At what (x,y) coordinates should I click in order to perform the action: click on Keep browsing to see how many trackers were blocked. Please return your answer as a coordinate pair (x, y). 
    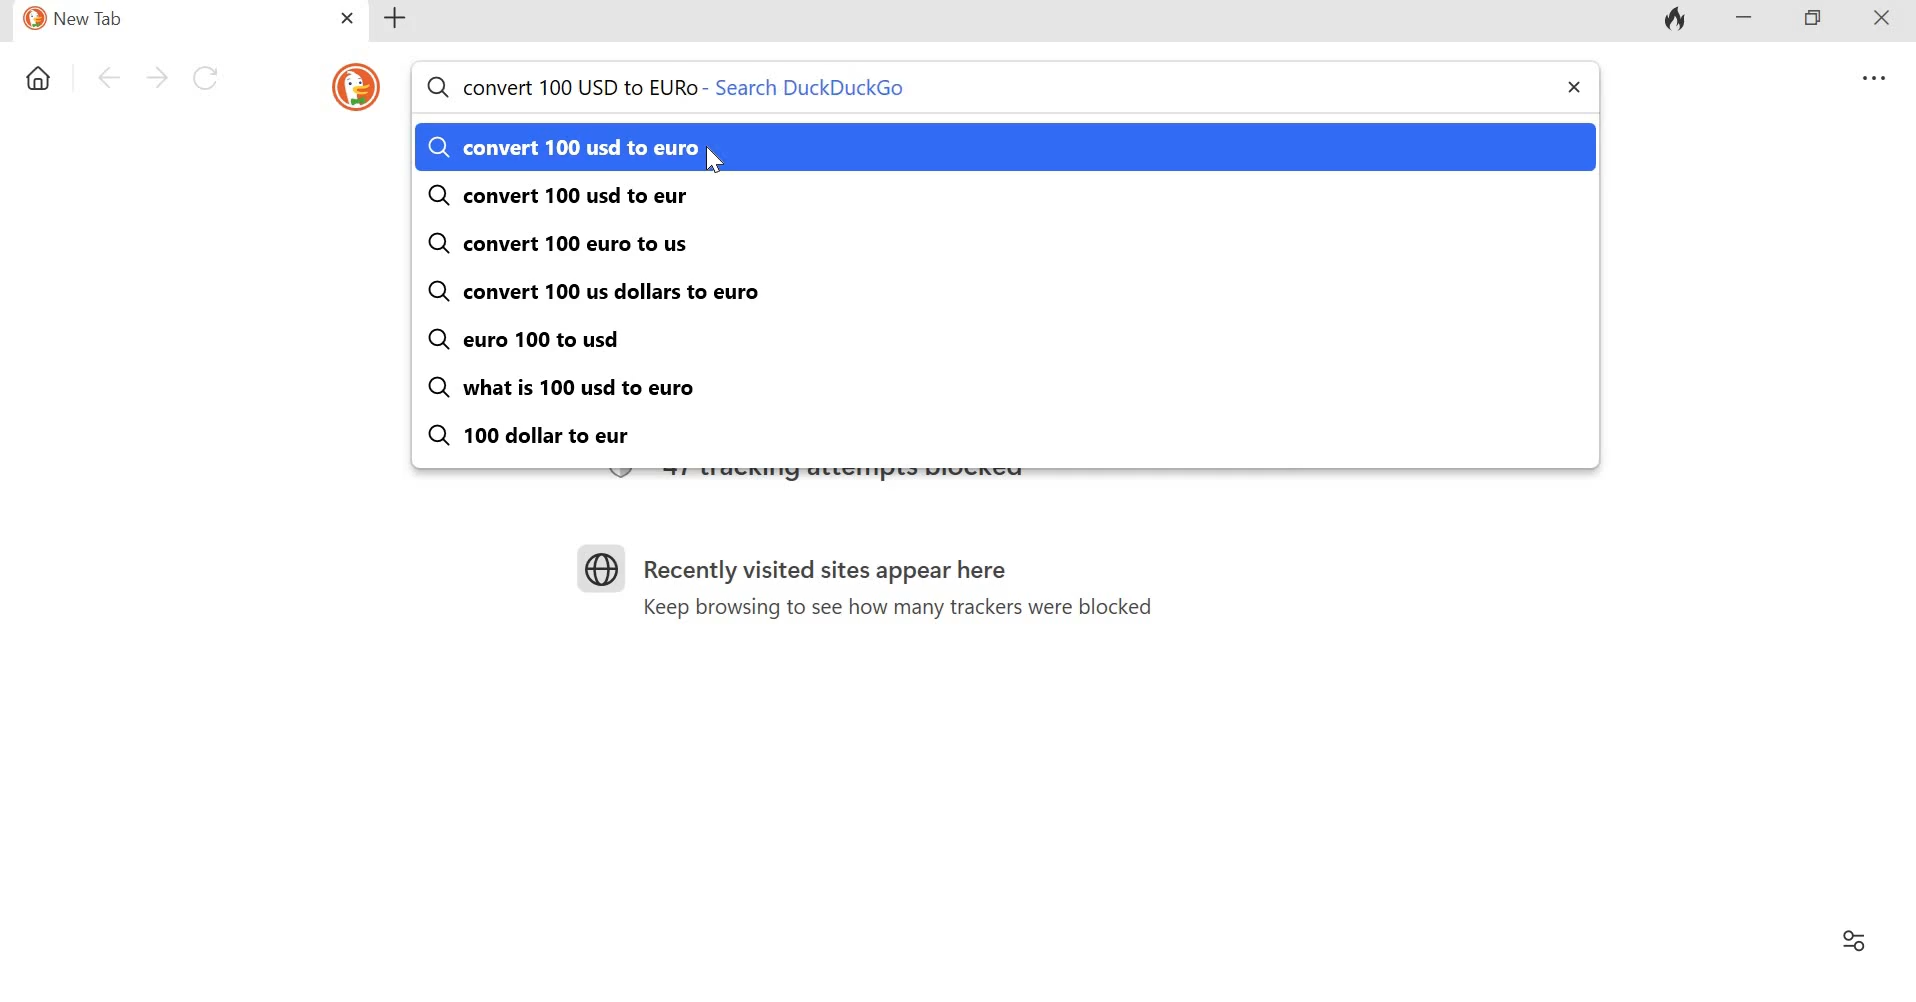
    Looking at the image, I should click on (887, 609).